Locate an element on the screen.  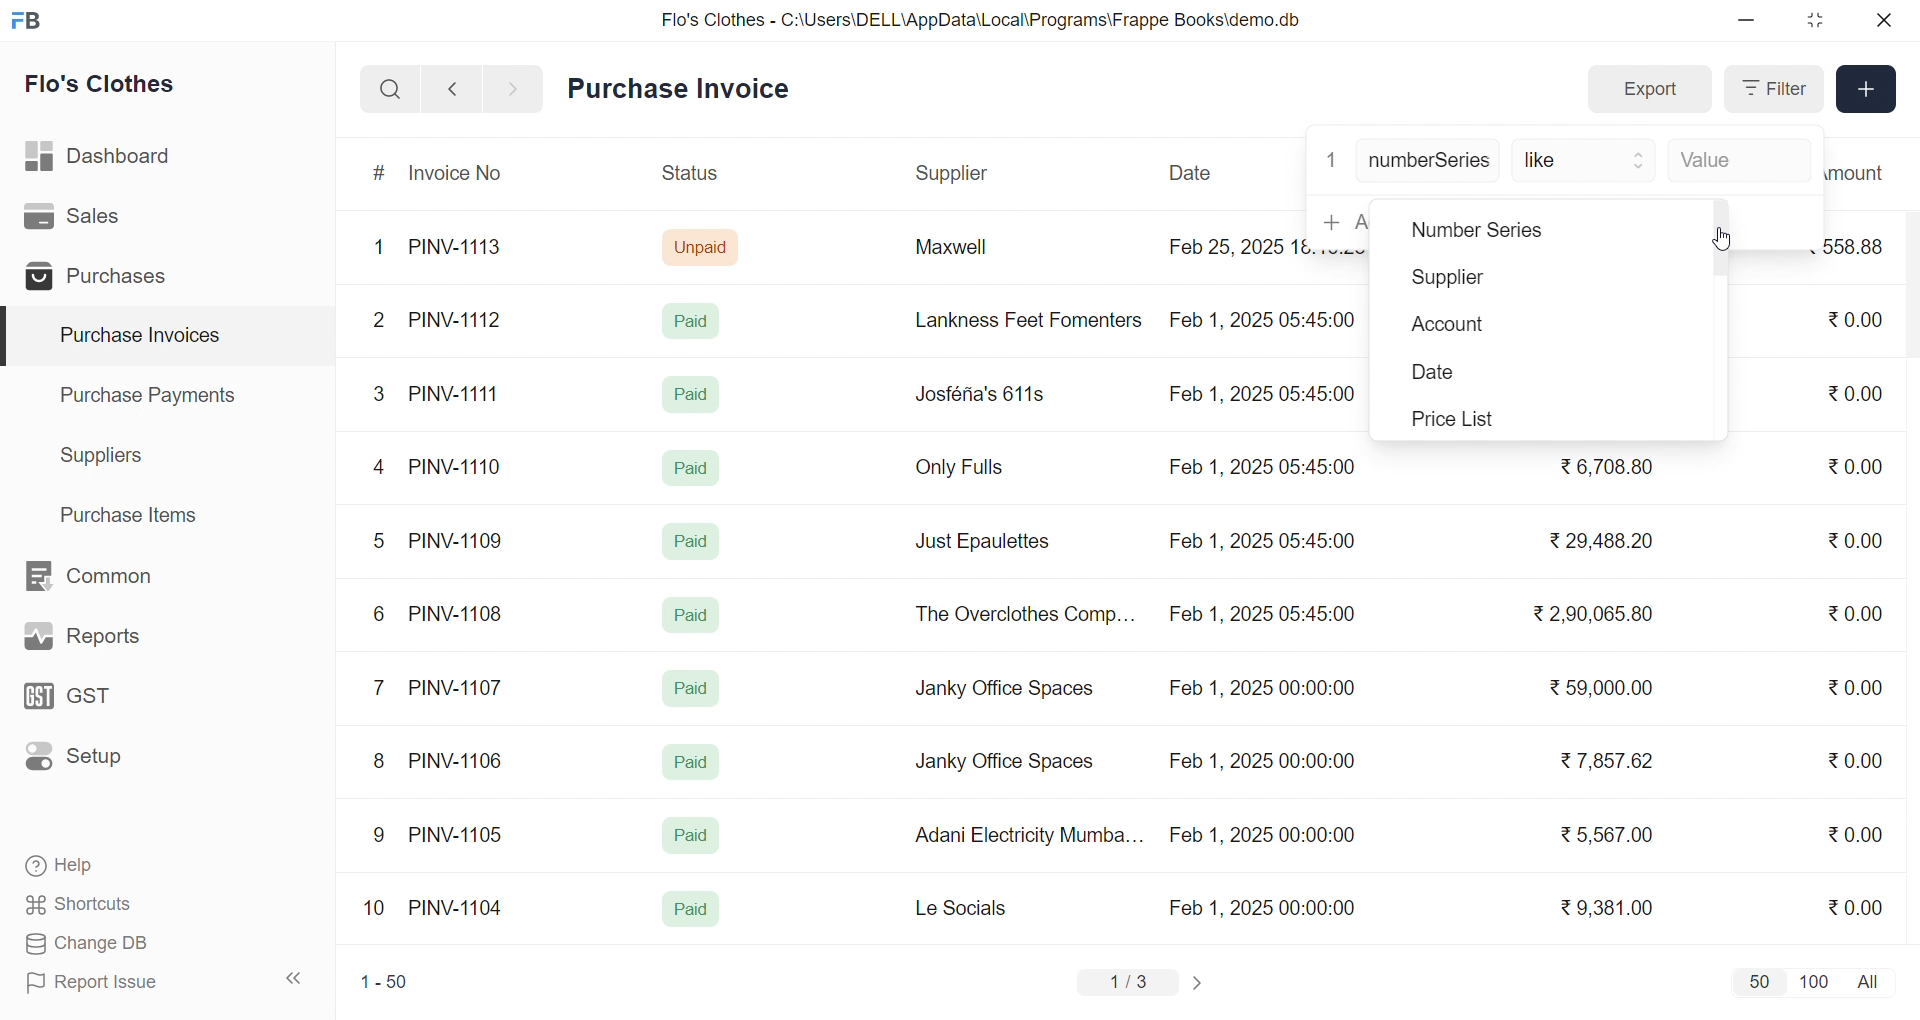
Paid is located at coordinates (692, 762).